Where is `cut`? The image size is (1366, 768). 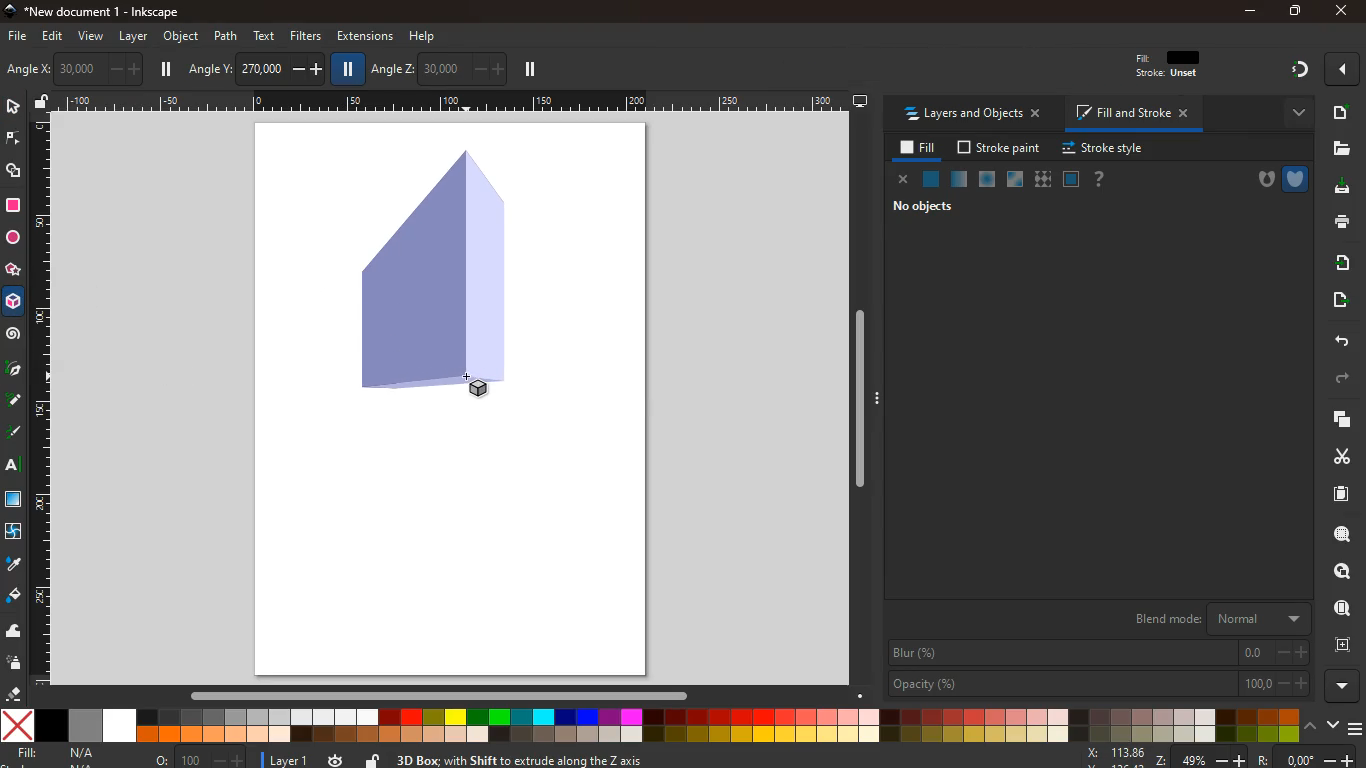 cut is located at coordinates (1334, 456).